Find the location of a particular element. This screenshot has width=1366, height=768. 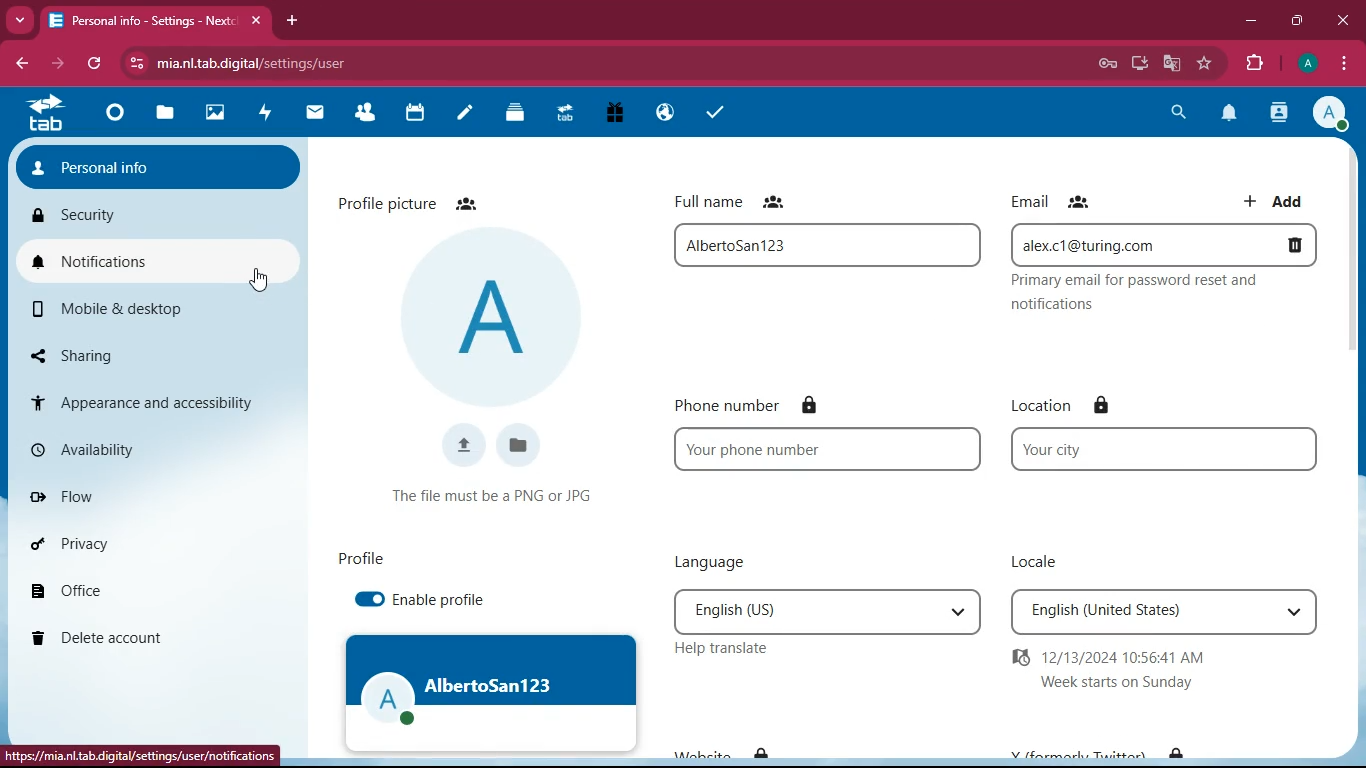

language is located at coordinates (719, 562).